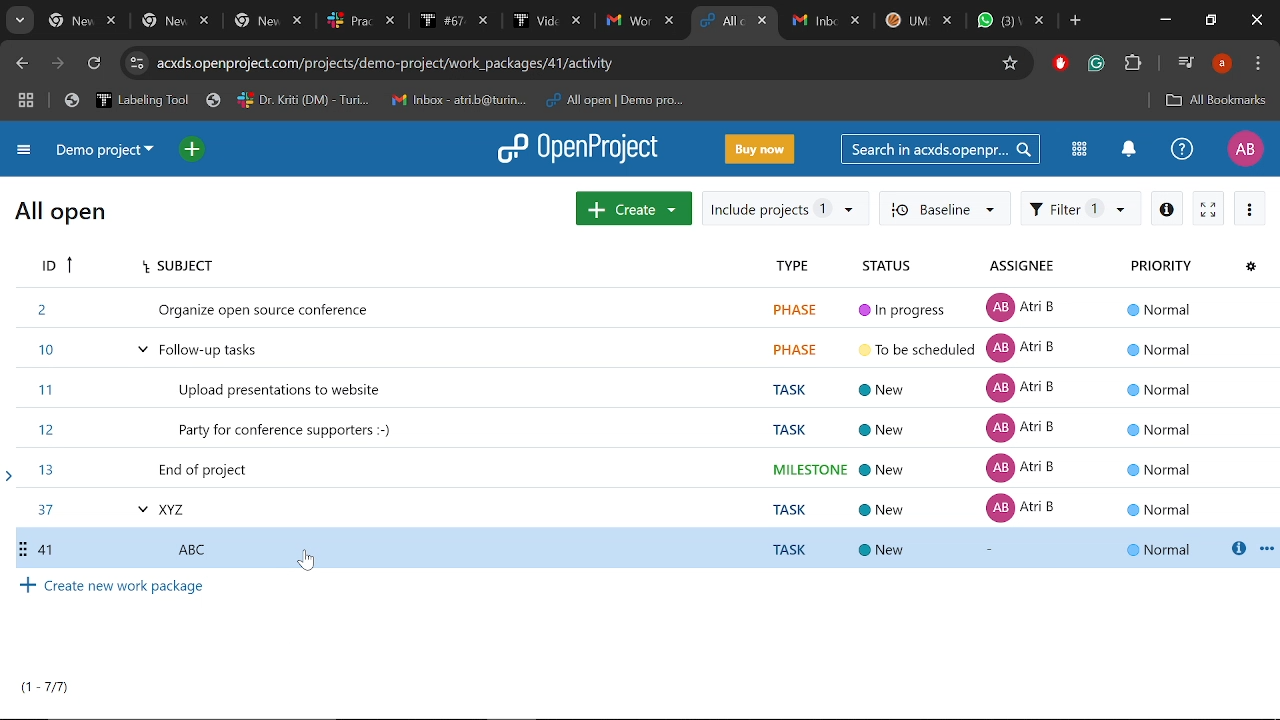 This screenshot has height=720, width=1280. I want to click on Selected Task, so click(646, 547).